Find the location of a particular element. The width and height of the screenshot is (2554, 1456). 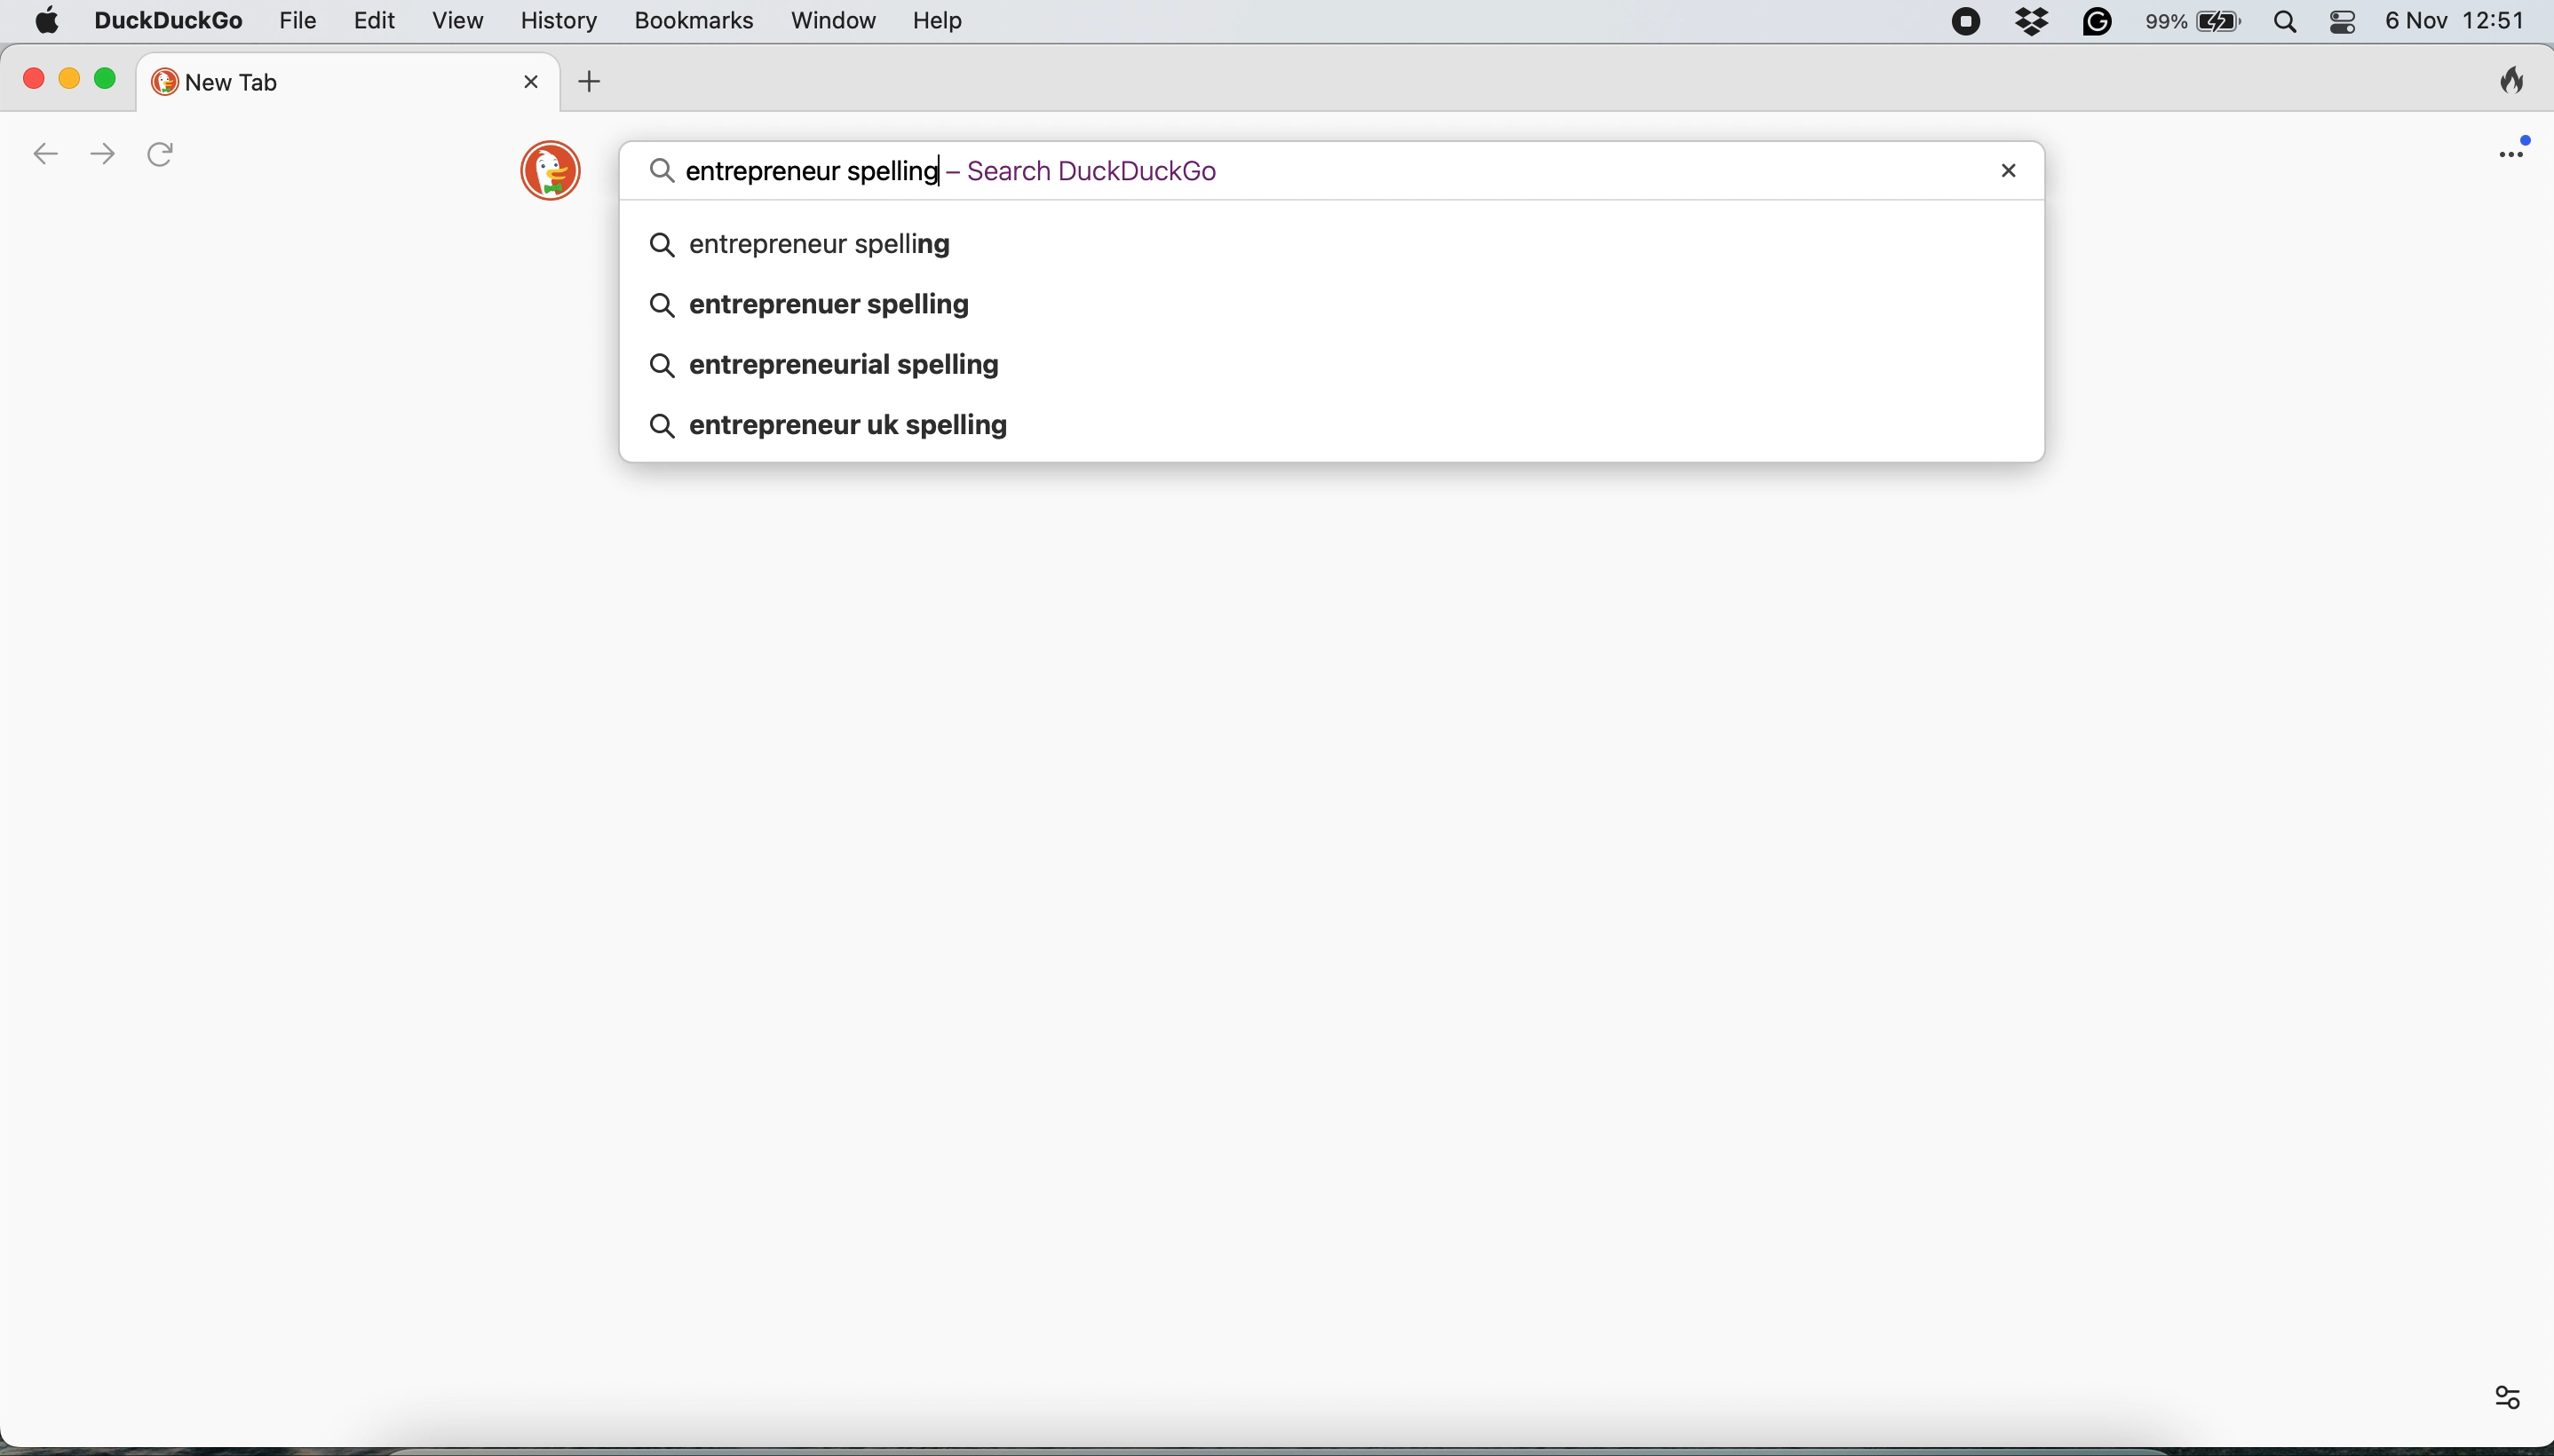

screen recorder is located at coordinates (1964, 22).